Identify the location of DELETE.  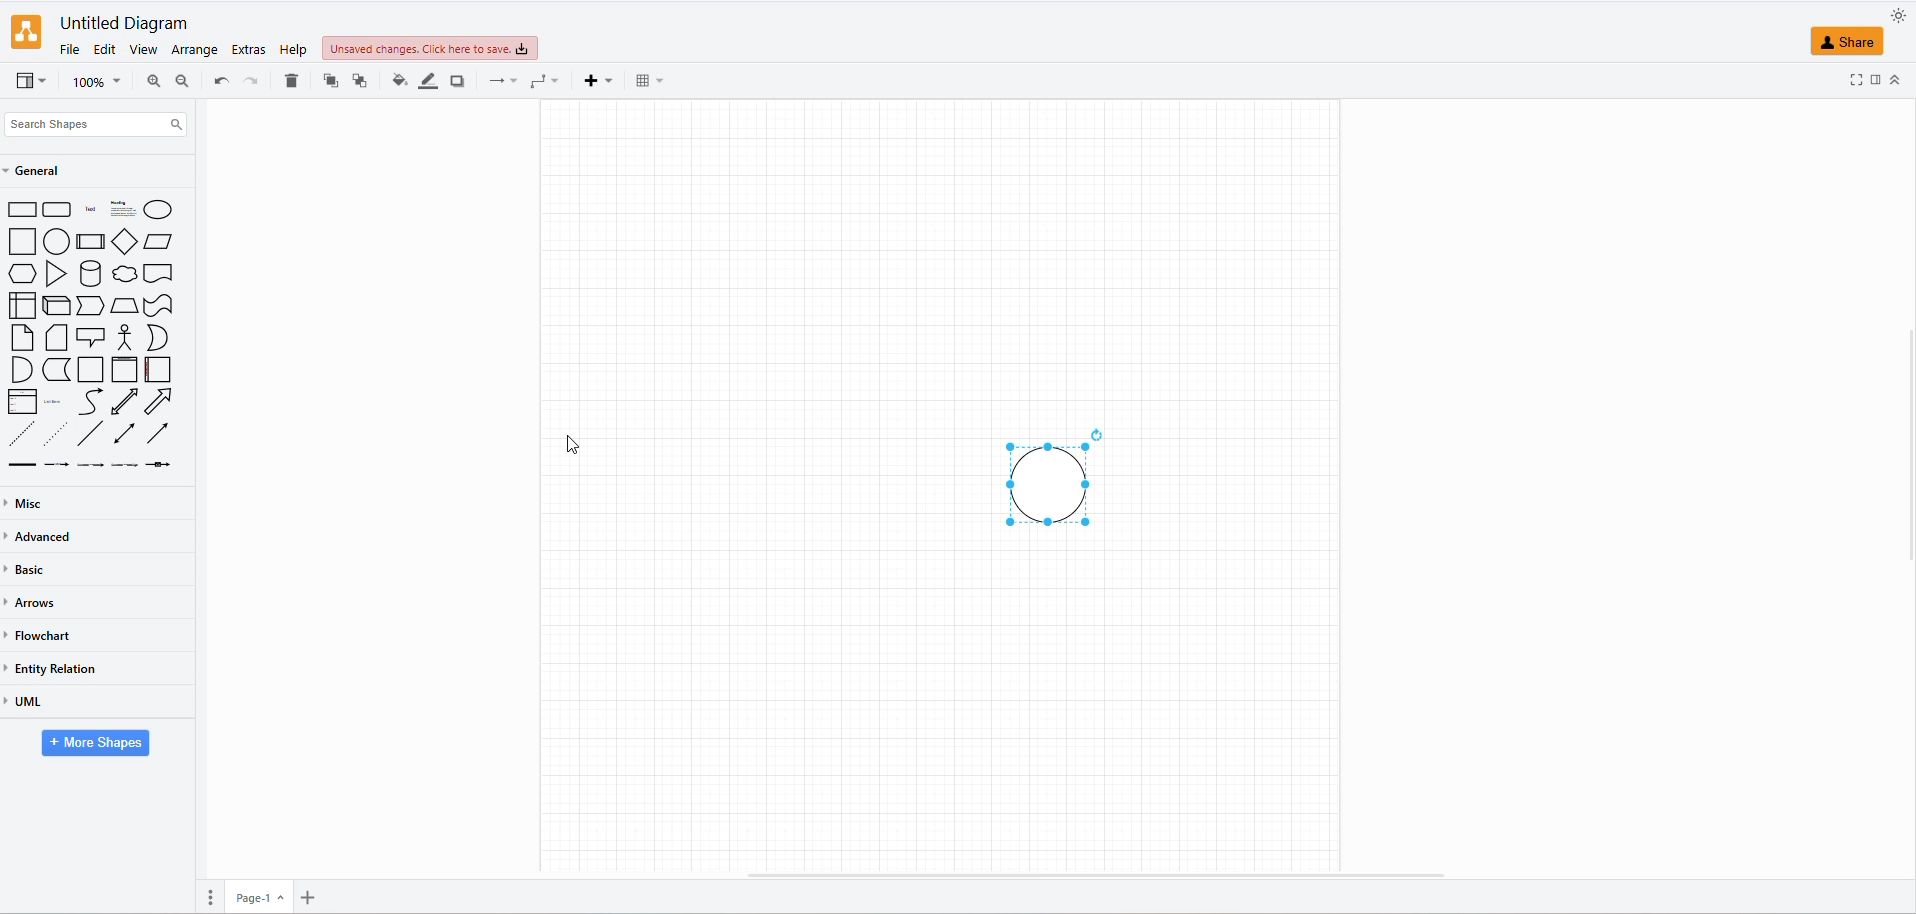
(289, 83).